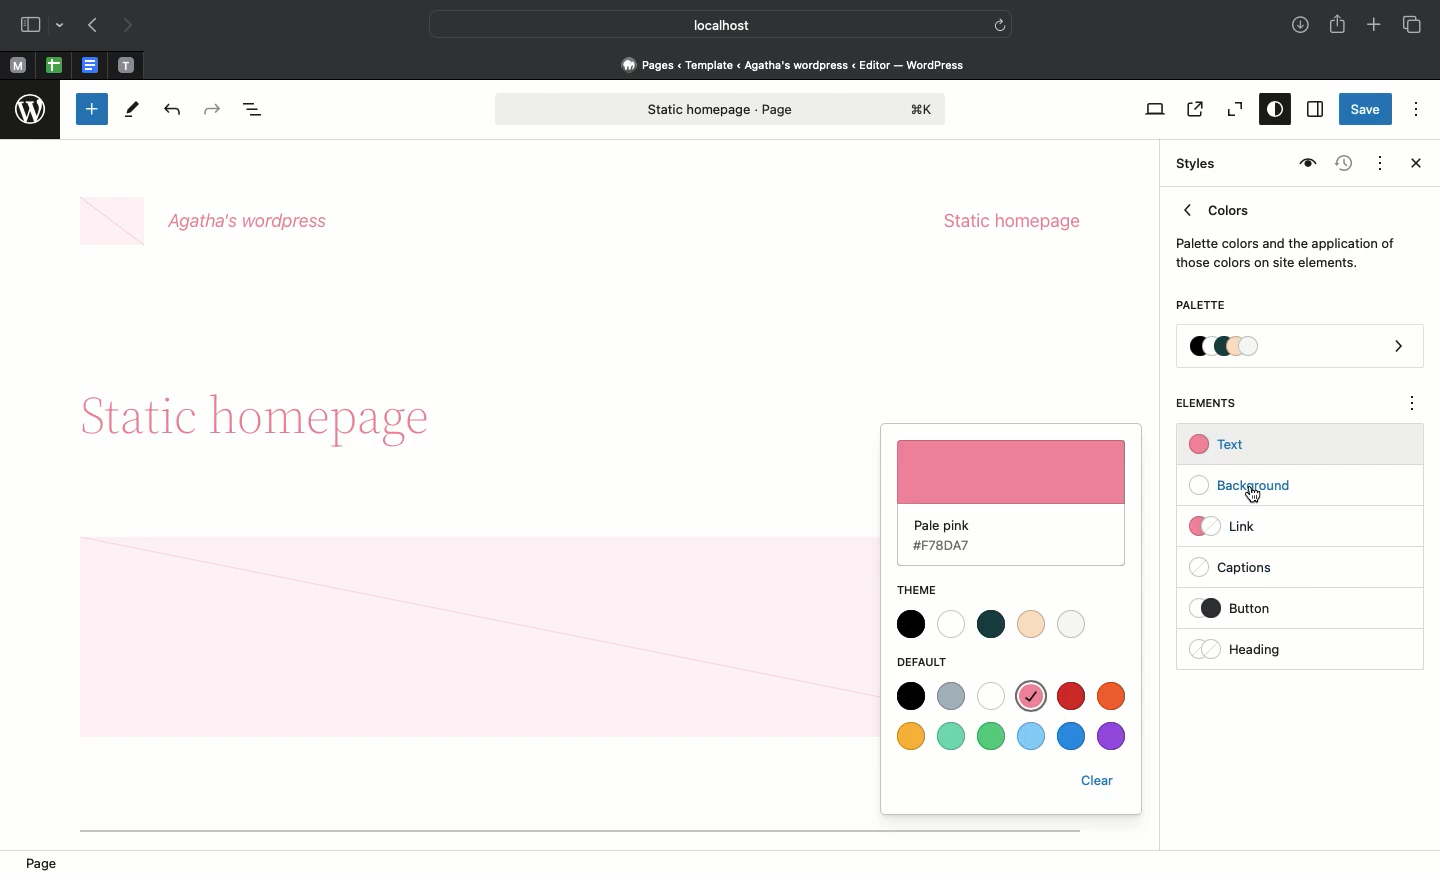  Describe the element at coordinates (1301, 348) in the screenshot. I see `Palette` at that location.